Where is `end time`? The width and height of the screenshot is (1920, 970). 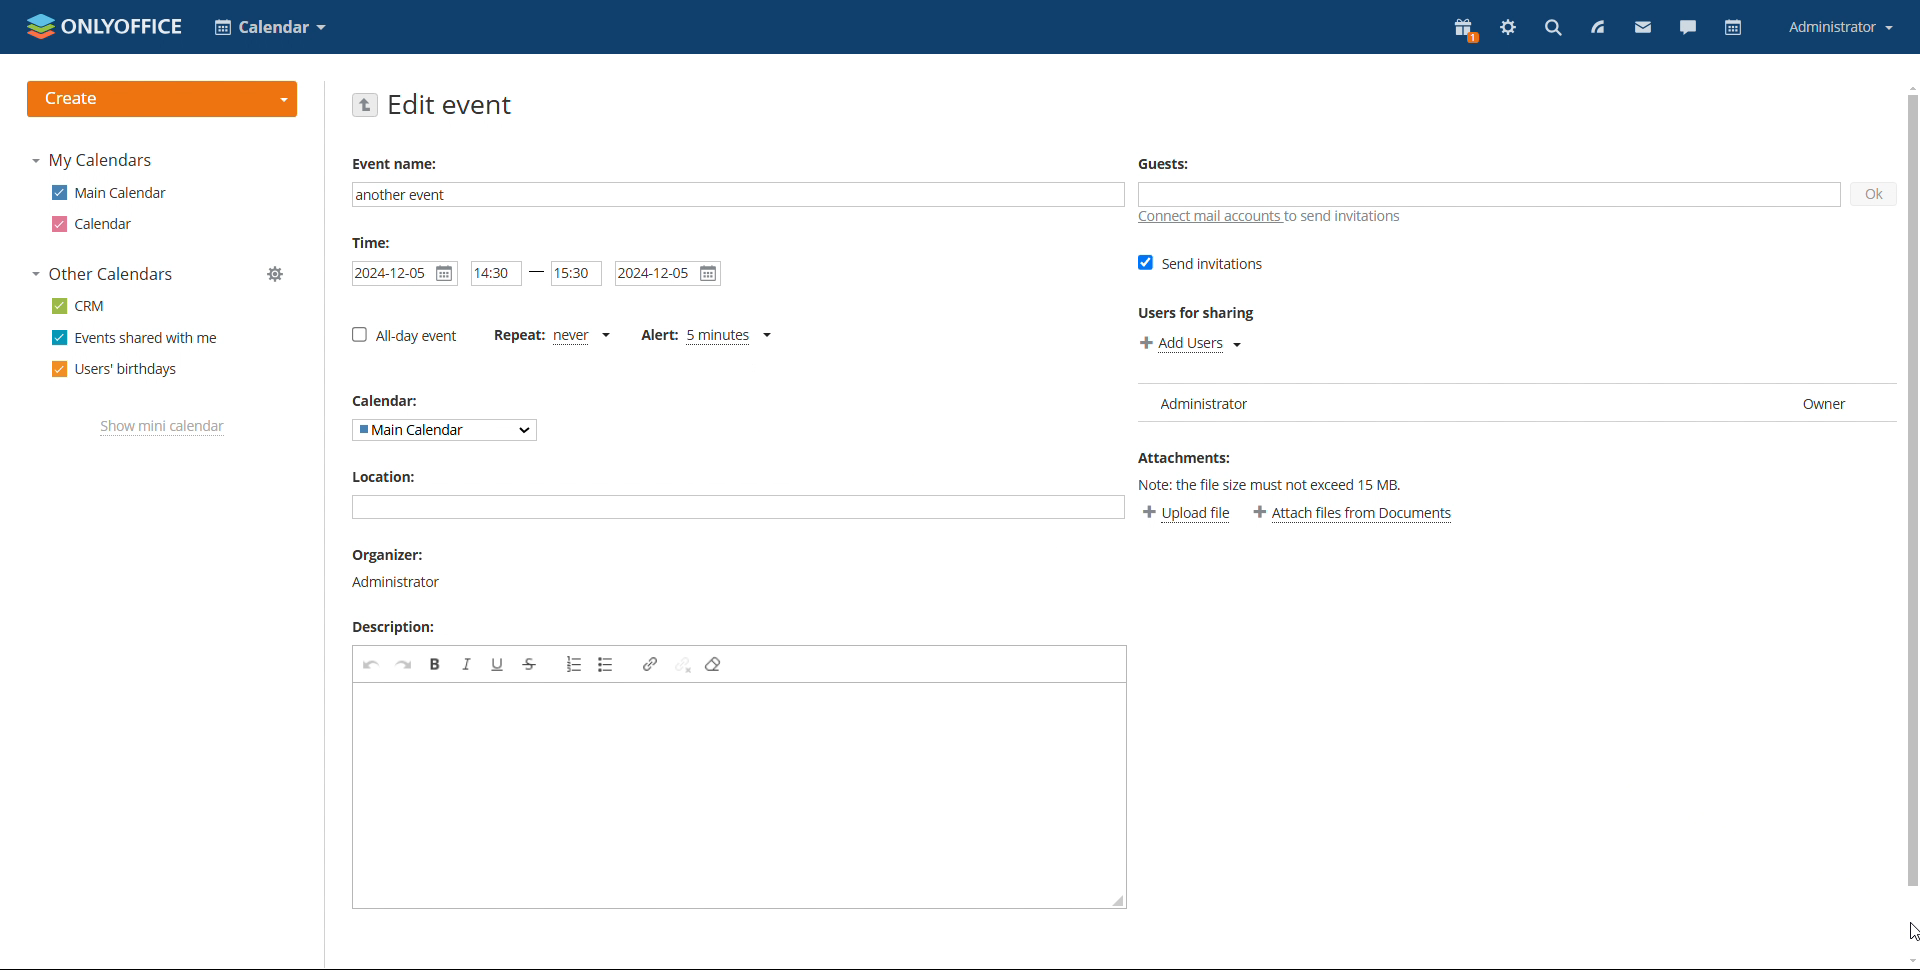
end time is located at coordinates (576, 274).